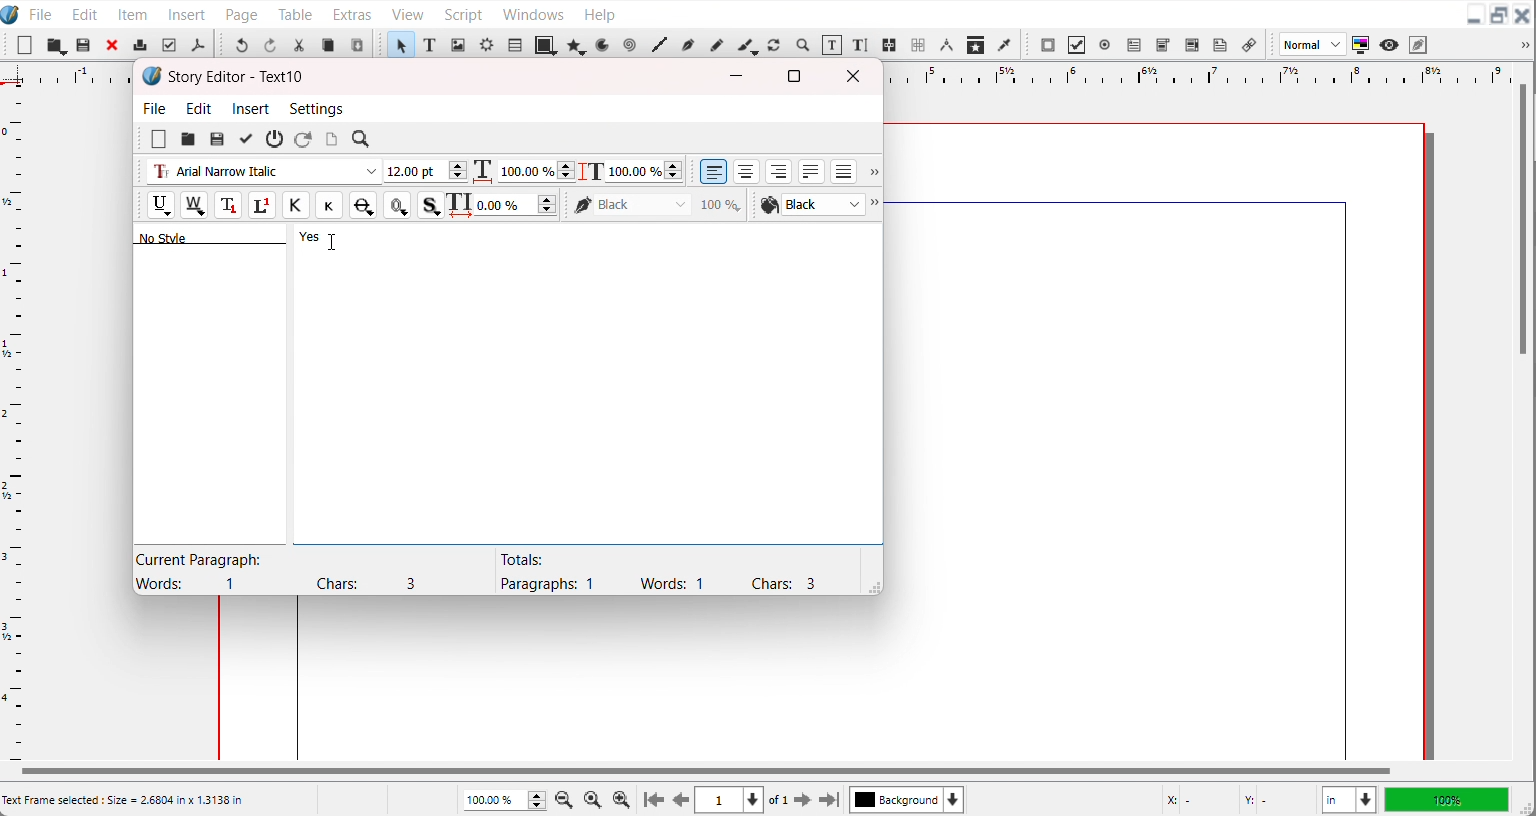  I want to click on Edit, so click(82, 13).